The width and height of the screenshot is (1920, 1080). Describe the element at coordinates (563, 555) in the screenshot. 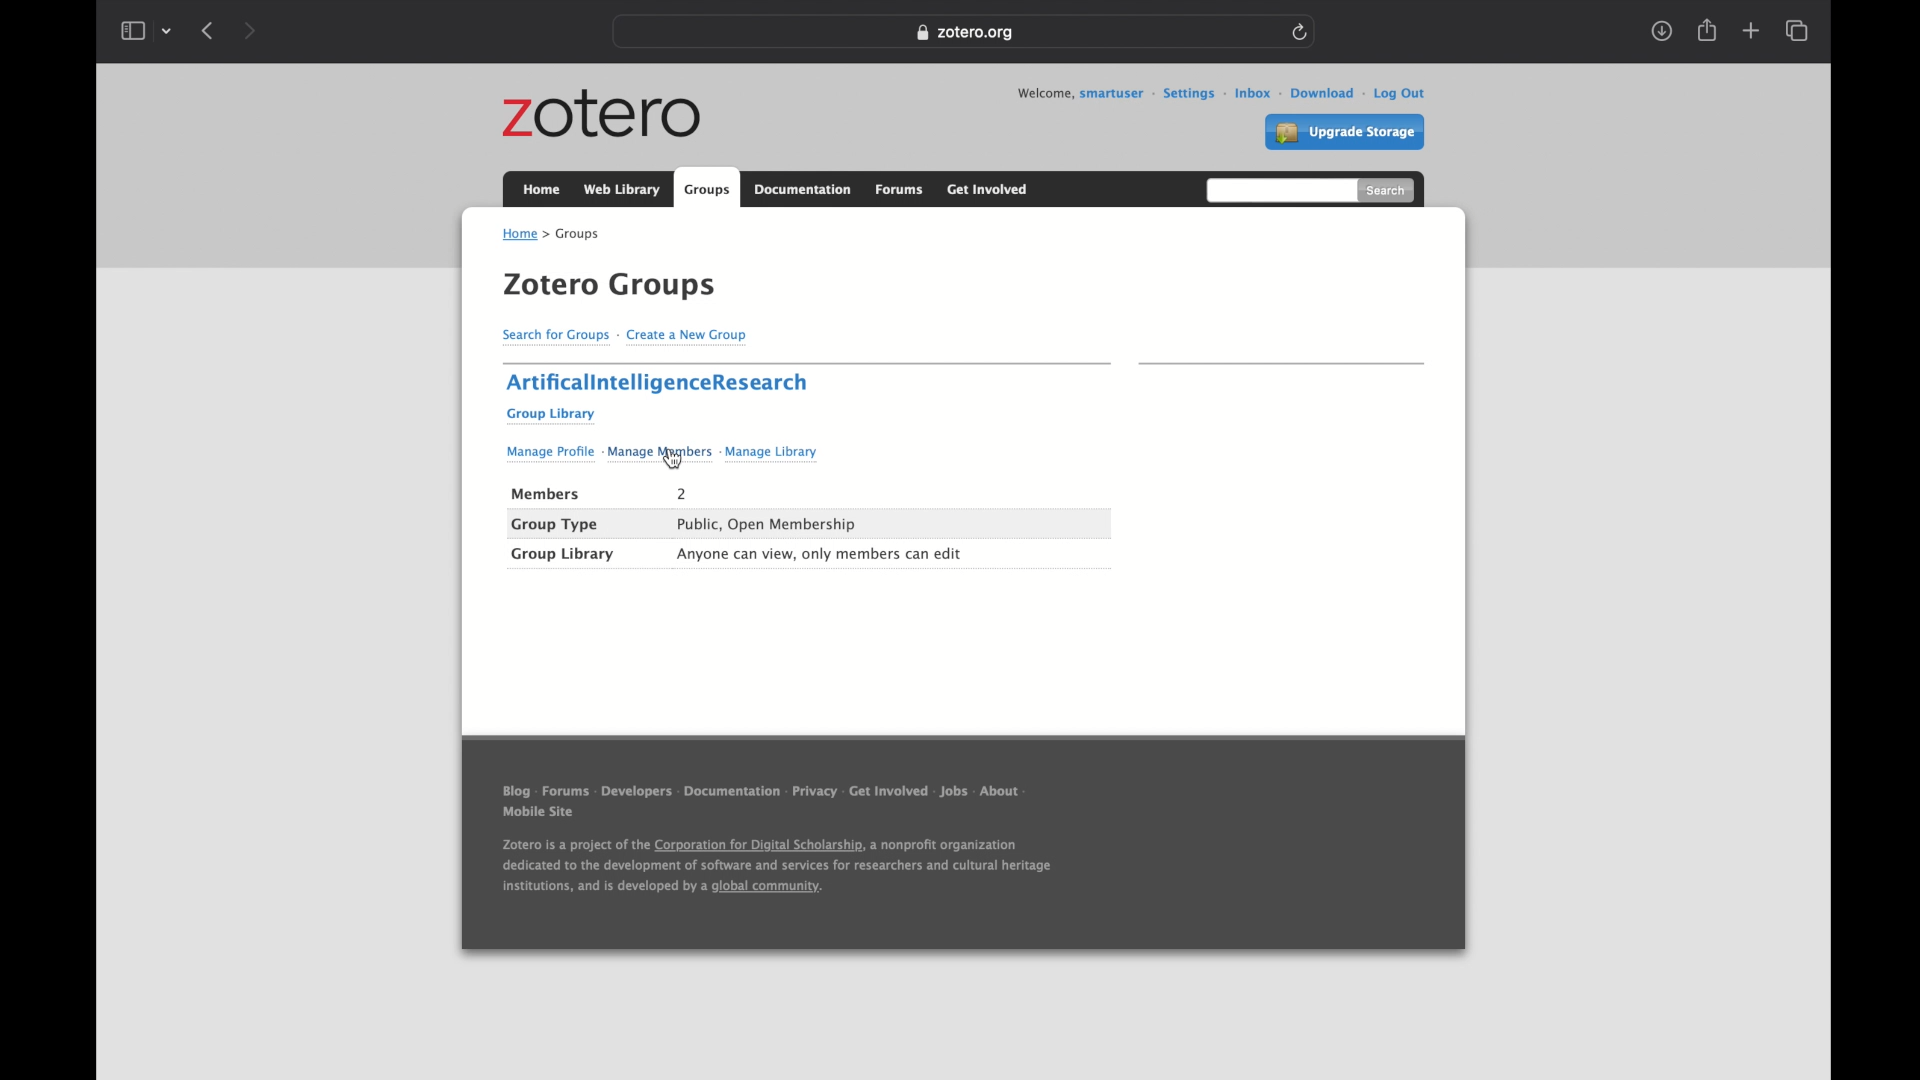

I see `group library` at that location.